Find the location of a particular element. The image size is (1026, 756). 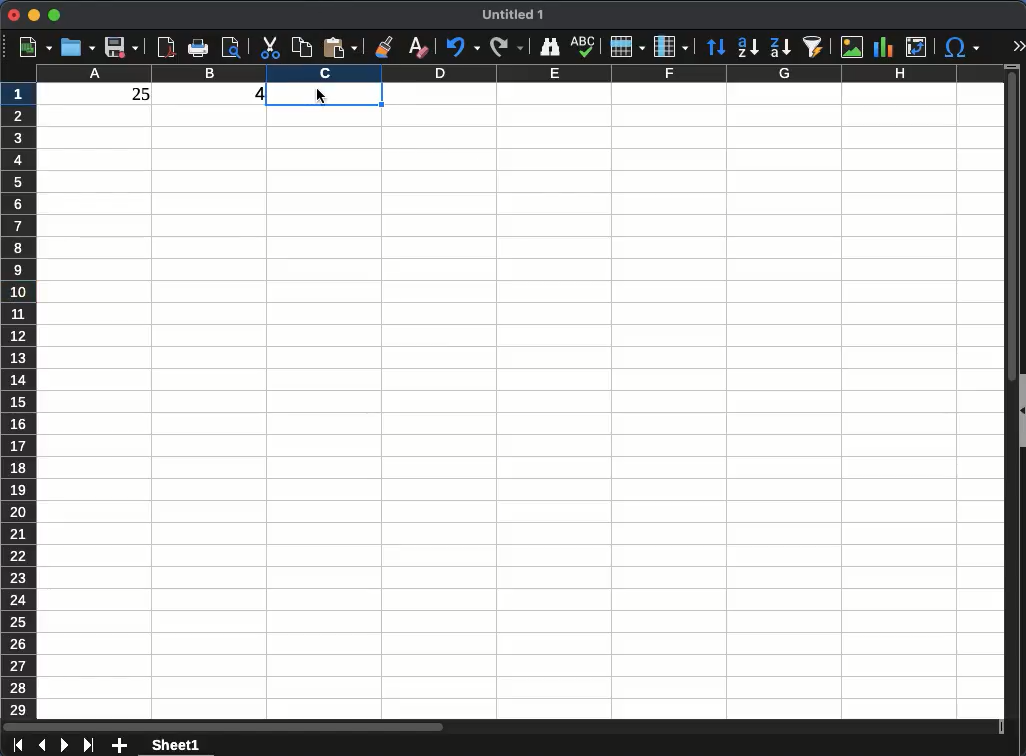

add sheet is located at coordinates (121, 745).